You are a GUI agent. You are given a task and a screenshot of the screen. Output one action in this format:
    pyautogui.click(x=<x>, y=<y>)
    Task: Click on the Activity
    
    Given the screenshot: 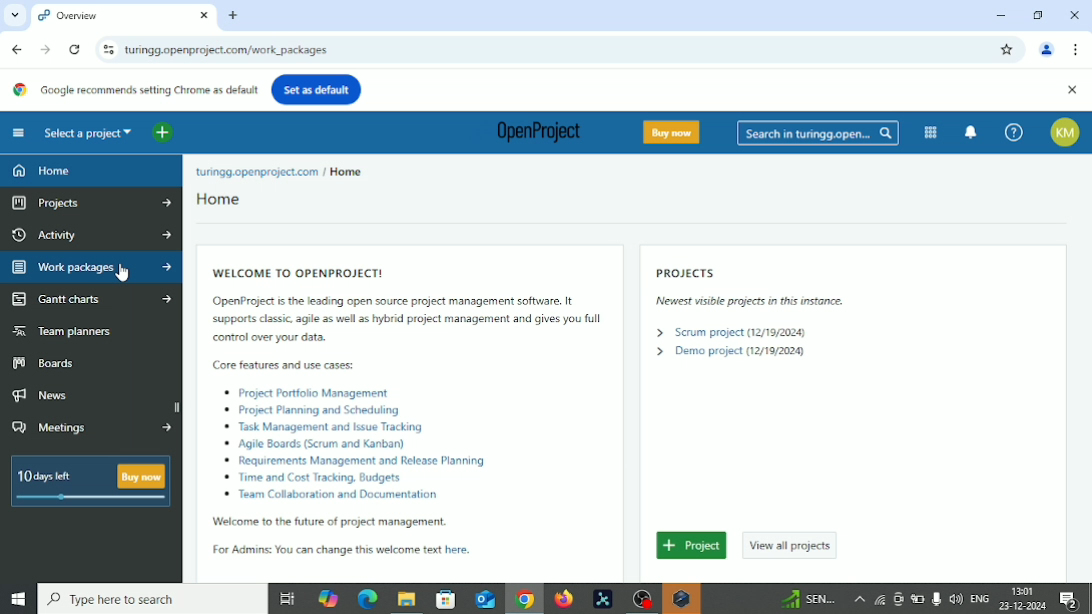 What is the action you would take?
    pyautogui.click(x=91, y=235)
    